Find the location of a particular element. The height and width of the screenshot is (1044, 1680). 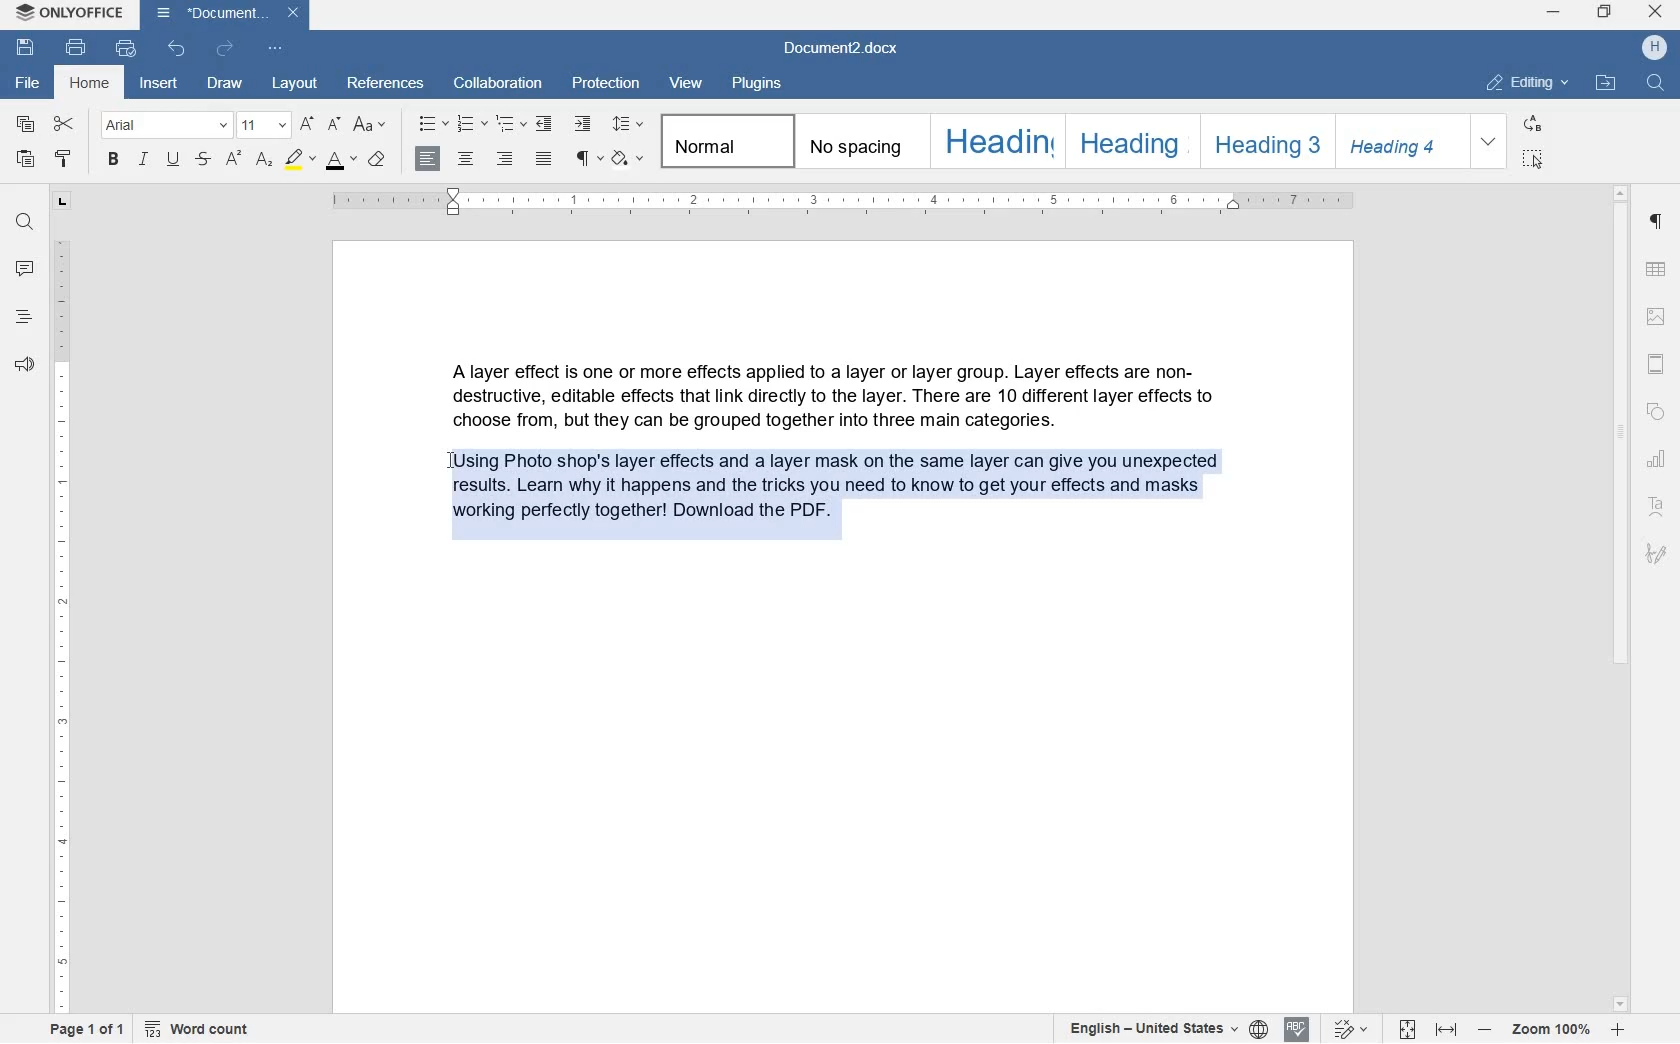

JUSTIFIED is located at coordinates (543, 160).